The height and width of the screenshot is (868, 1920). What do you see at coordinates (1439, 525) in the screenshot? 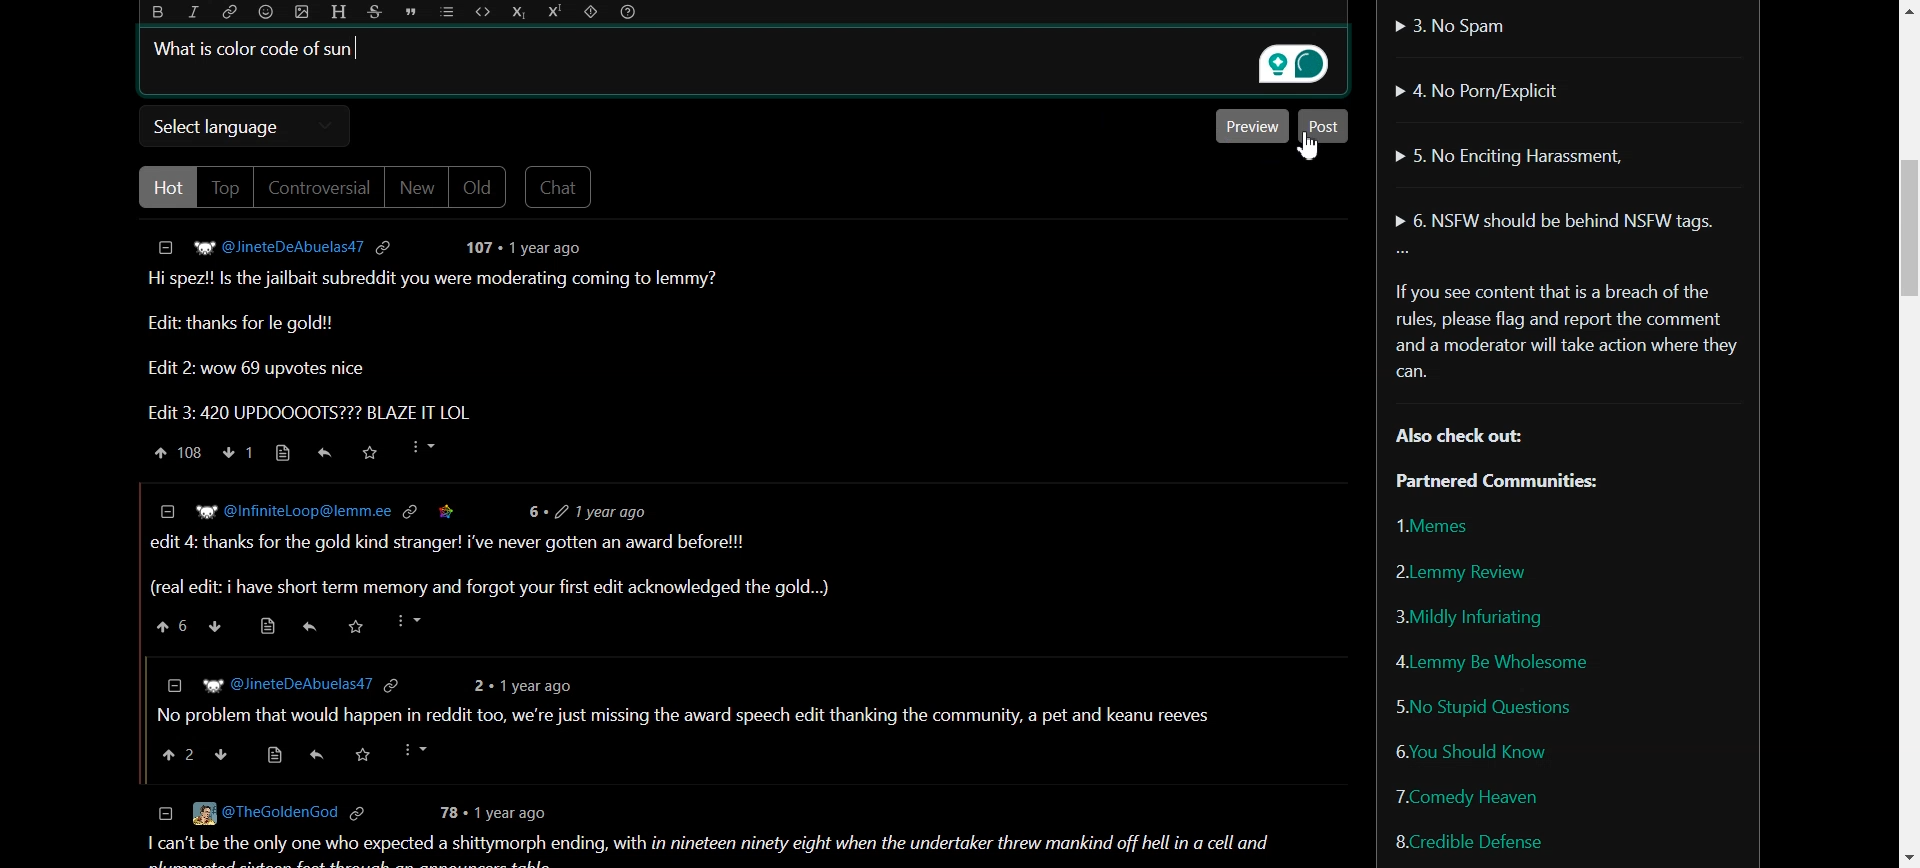
I see `Memes` at bounding box center [1439, 525].